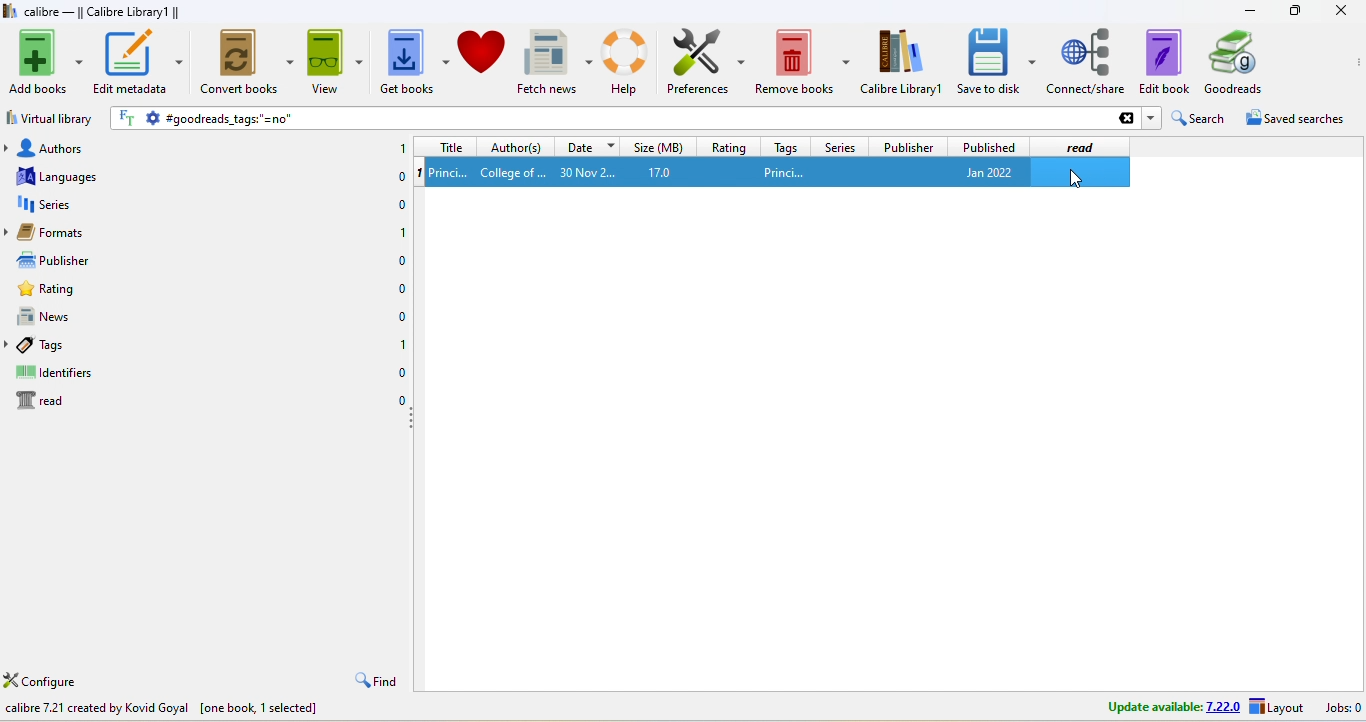  What do you see at coordinates (555, 61) in the screenshot?
I see `fetch news` at bounding box center [555, 61].